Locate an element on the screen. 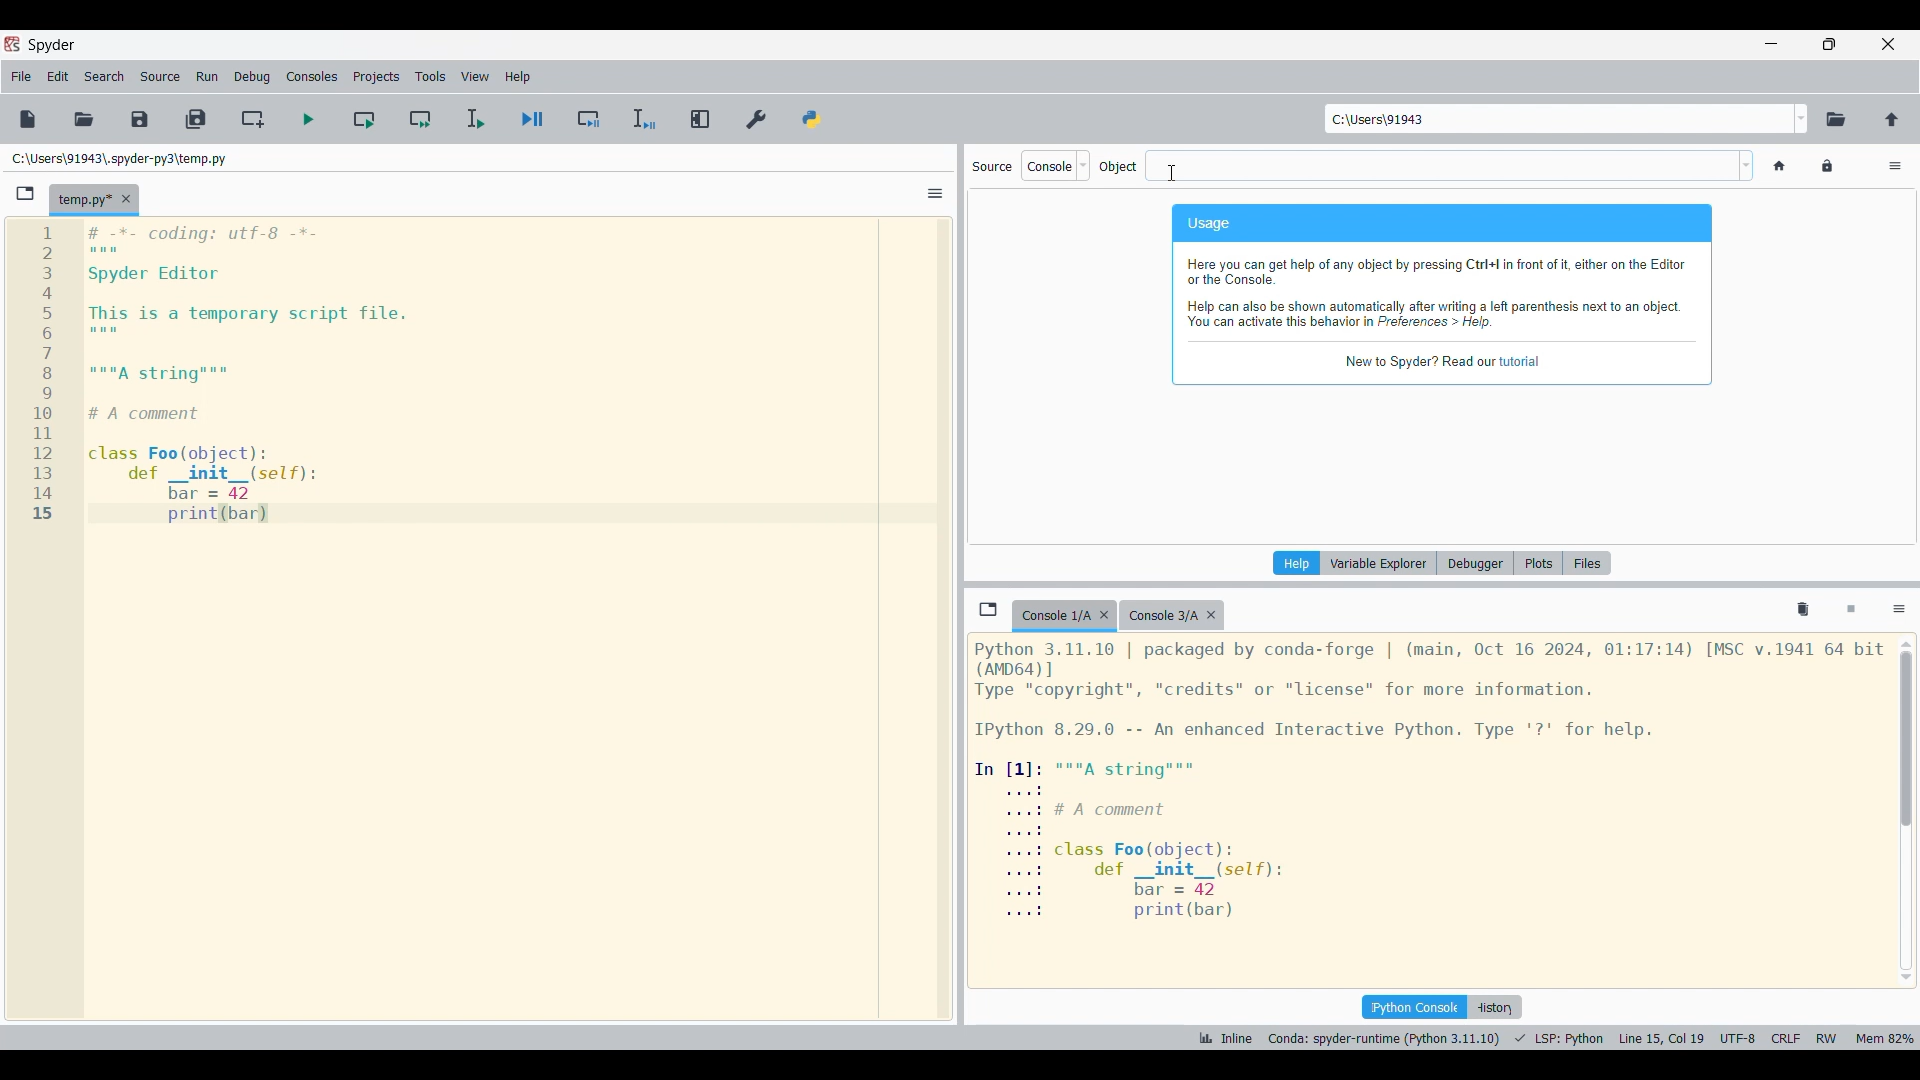 The height and width of the screenshot is (1080, 1920). Source options is located at coordinates (1056, 166).